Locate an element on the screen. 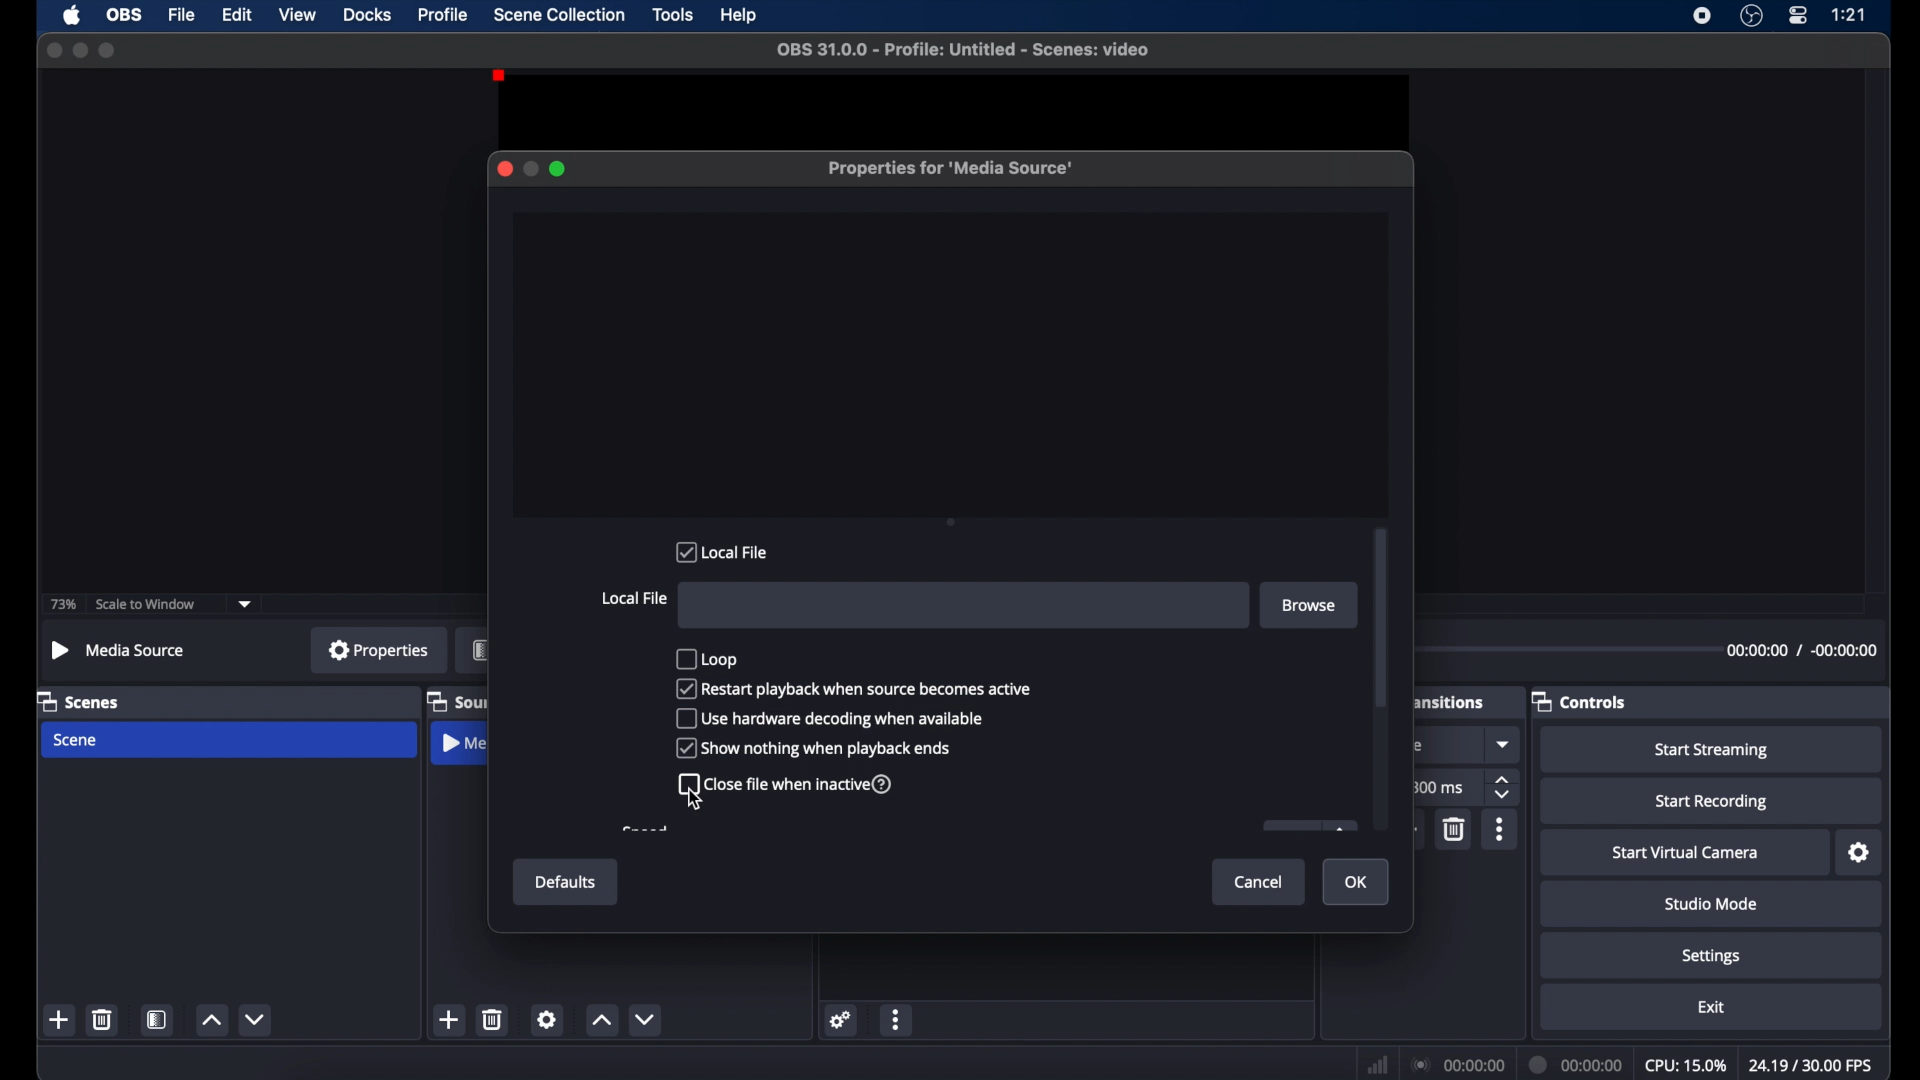  dropdown is located at coordinates (1504, 744).